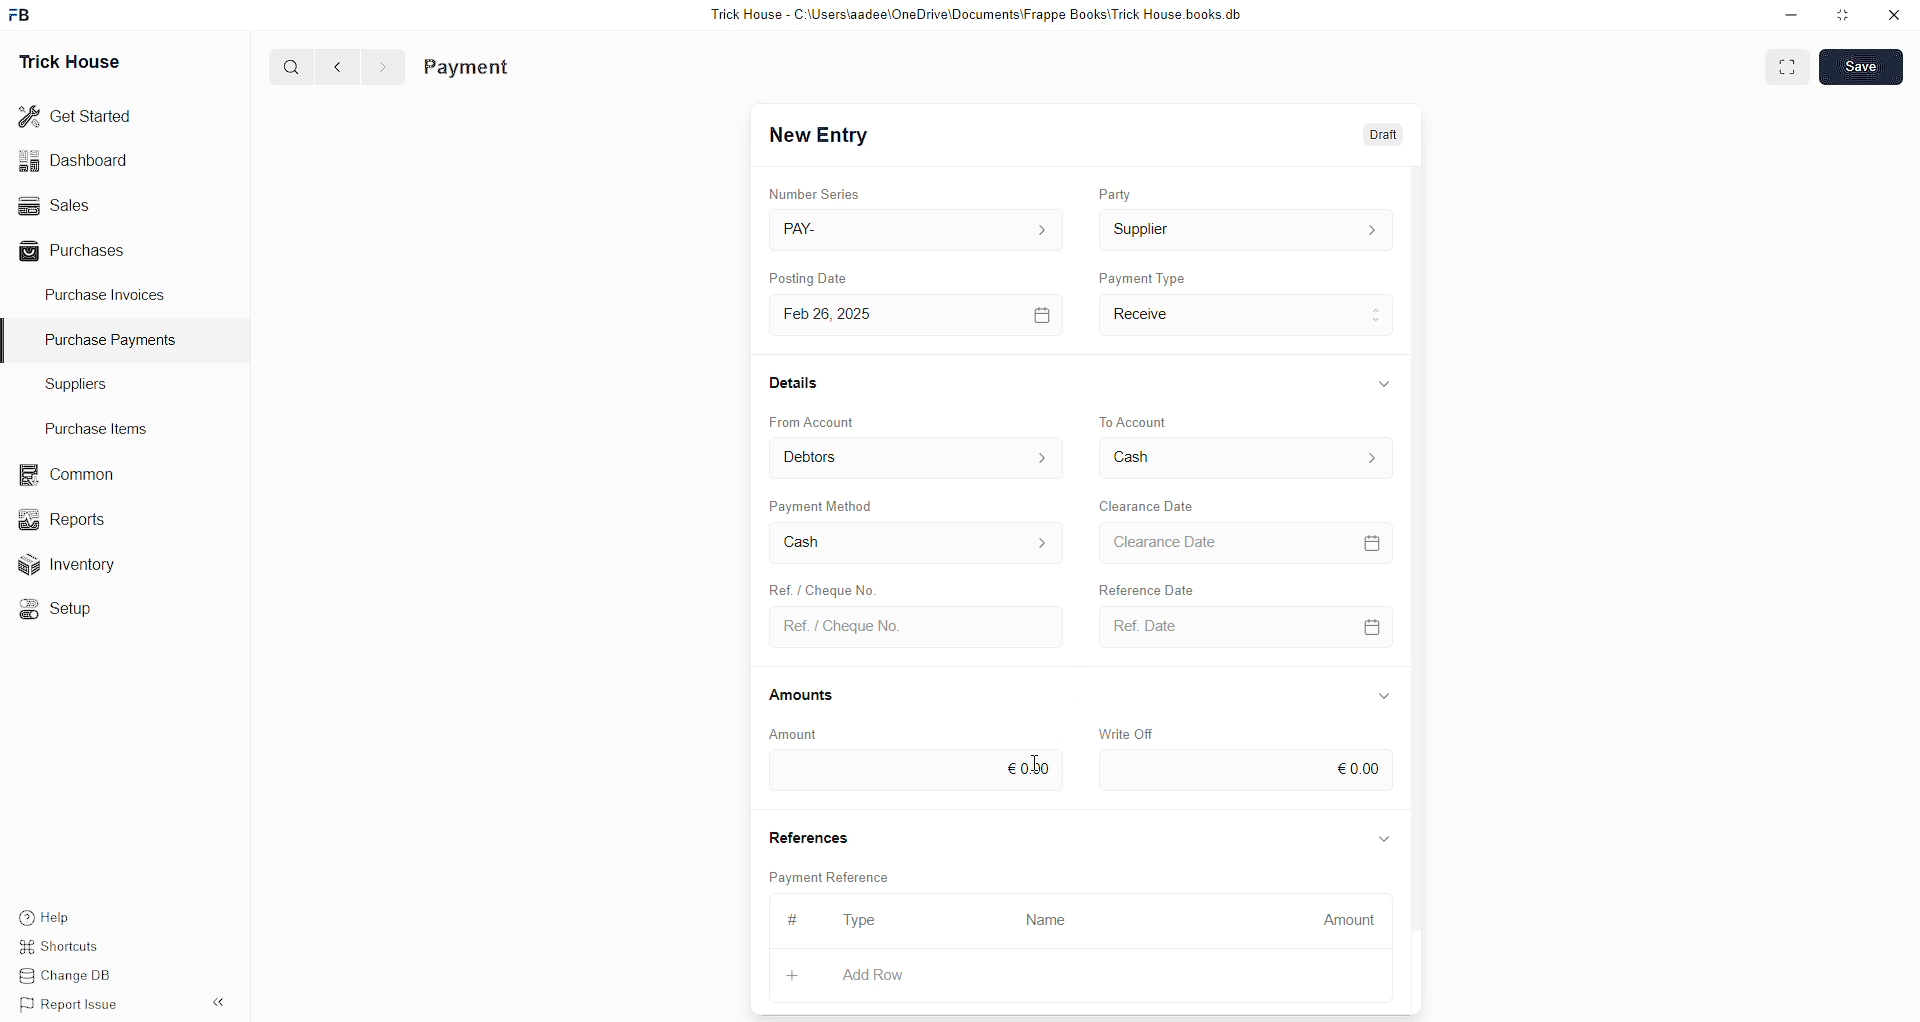  What do you see at coordinates (1894, 15) in the screenshot?
I see `close` at bounding box center [1894, 15].